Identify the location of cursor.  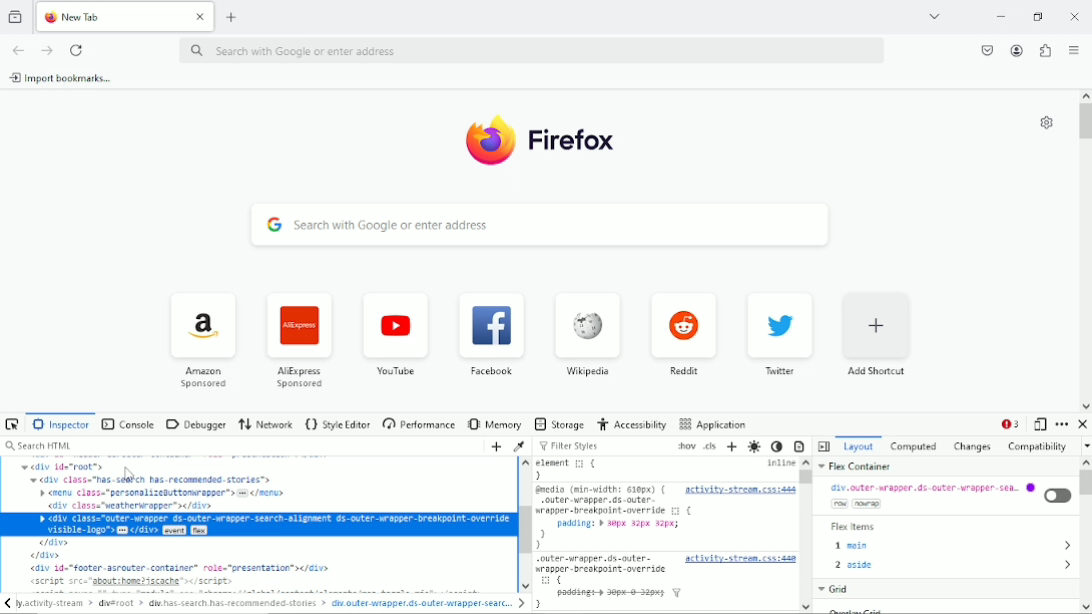
(129, 473).